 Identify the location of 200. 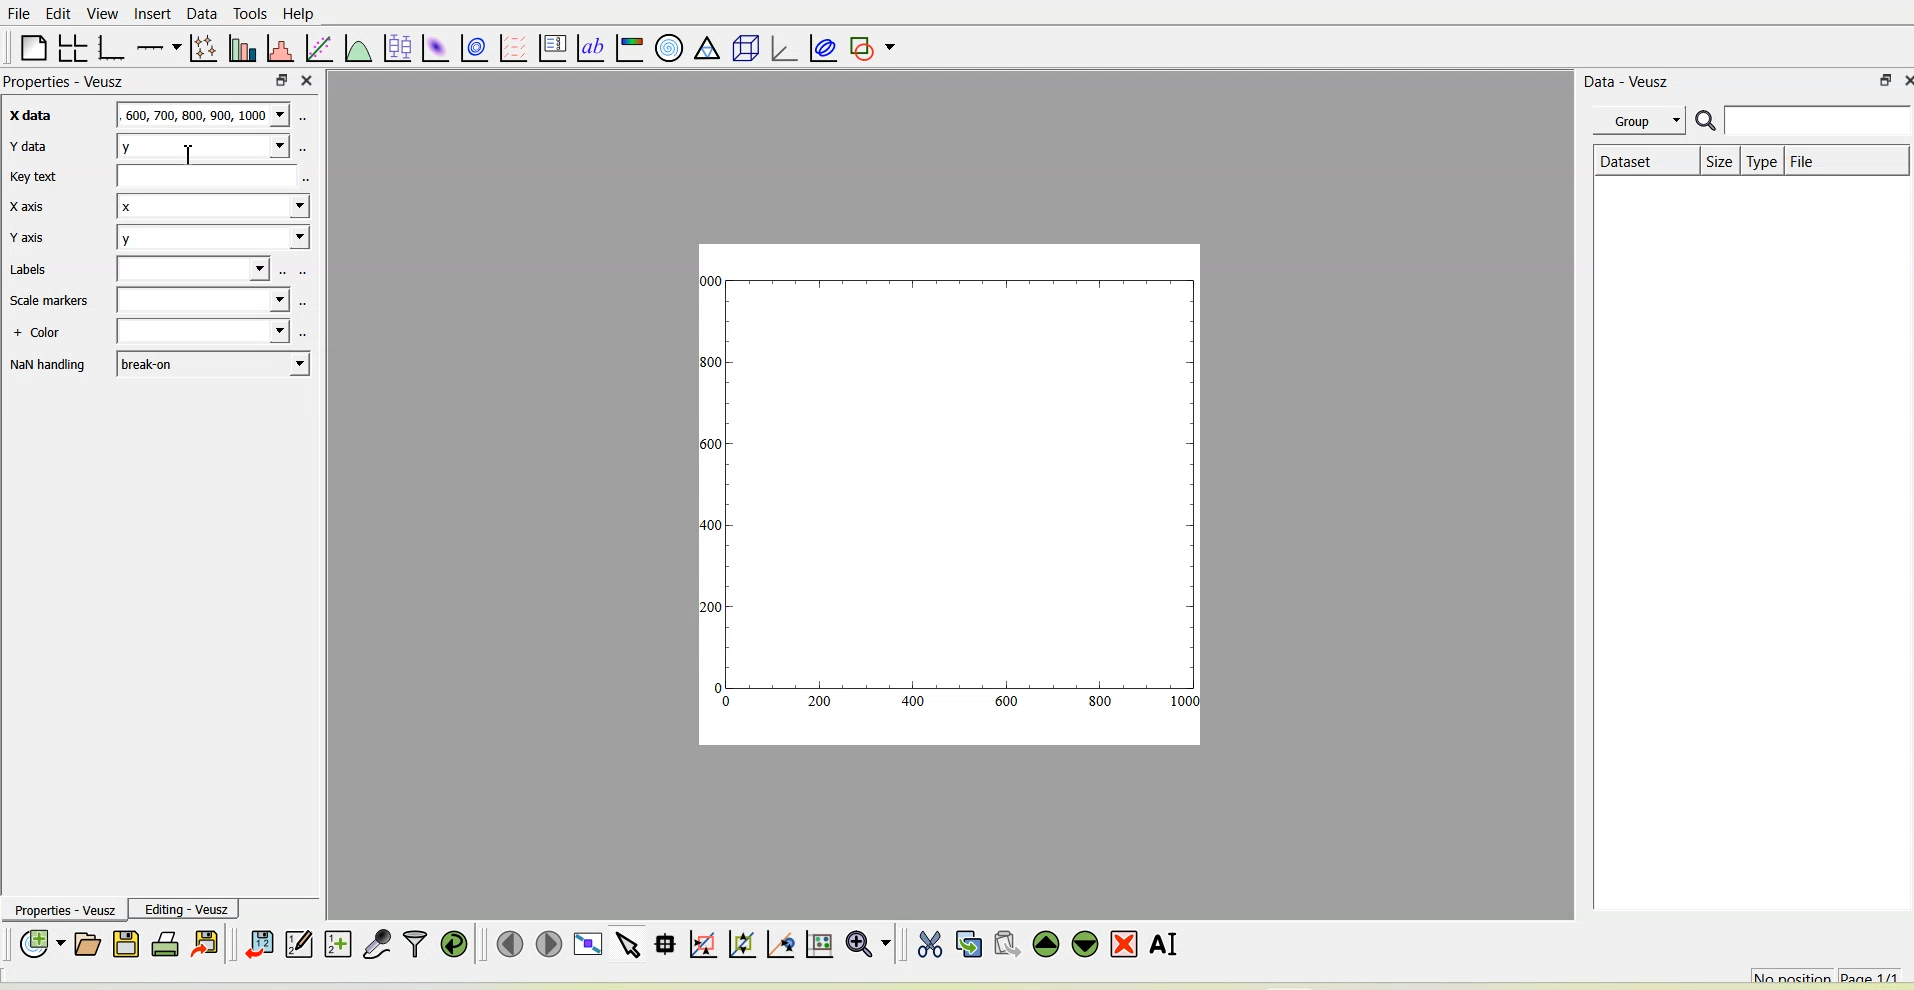
(712, 606).